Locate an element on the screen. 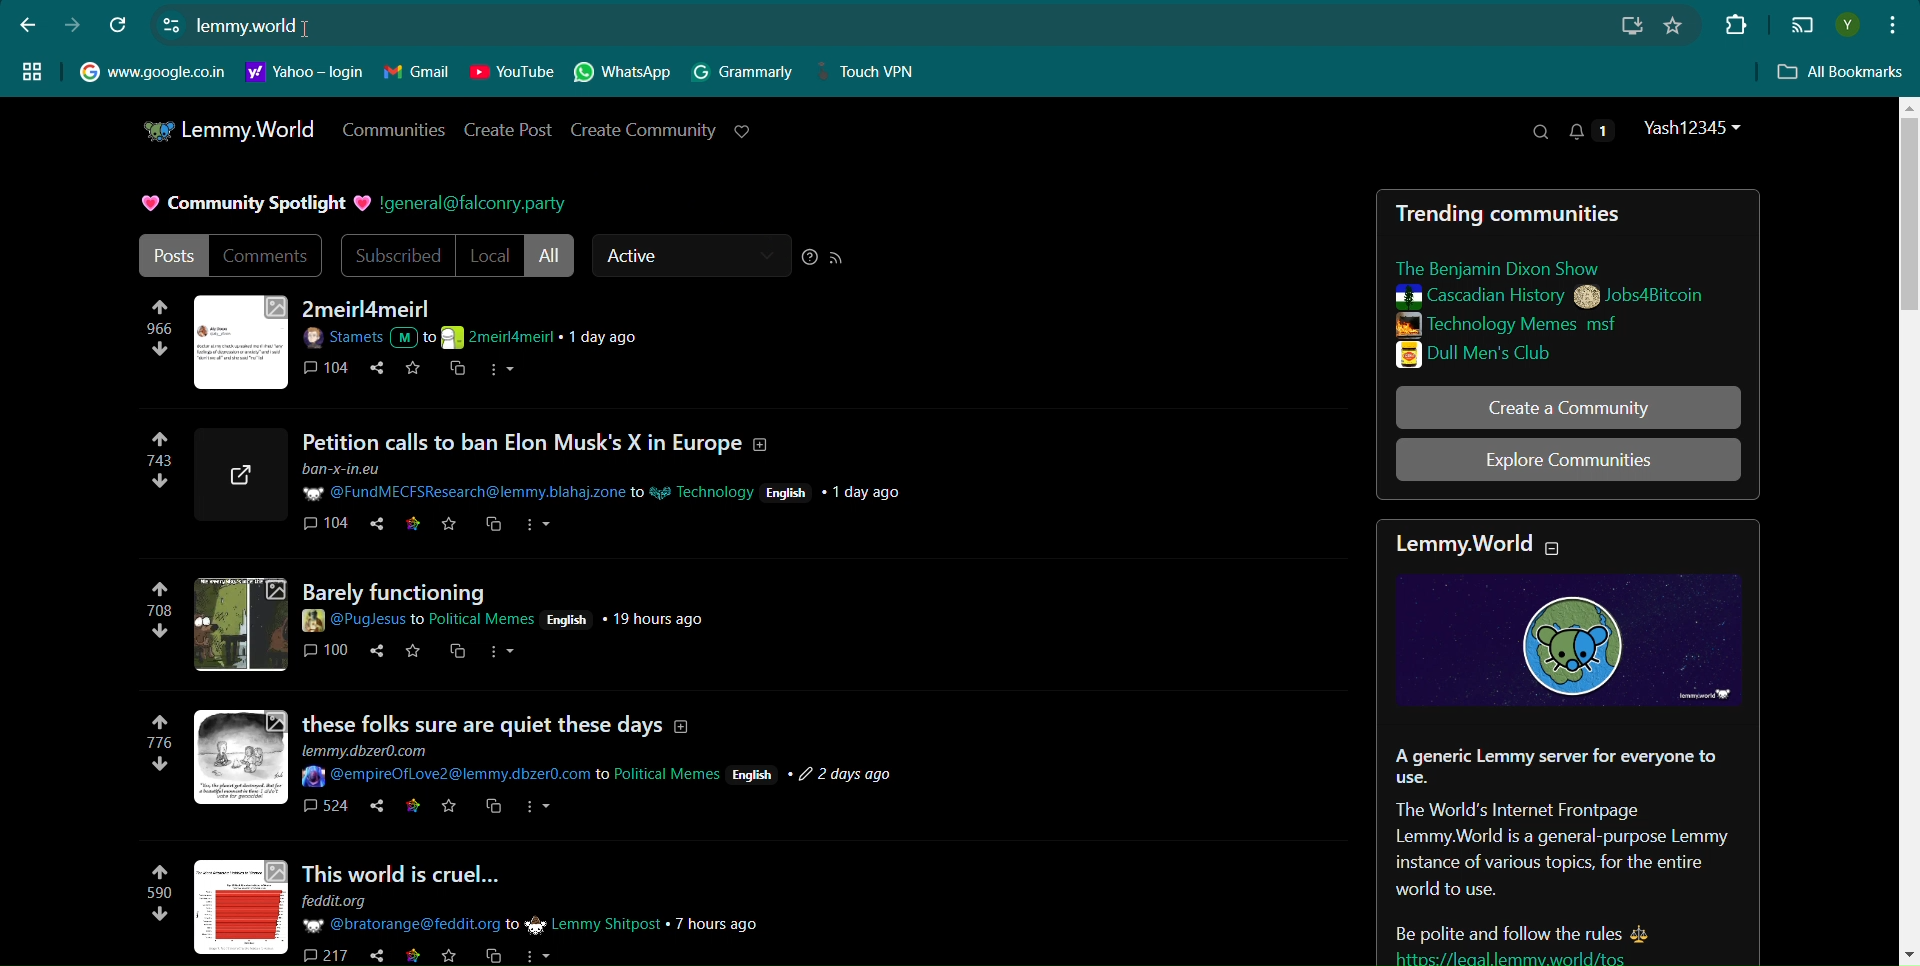  Hyperlink is located at coordinates (152, 70).